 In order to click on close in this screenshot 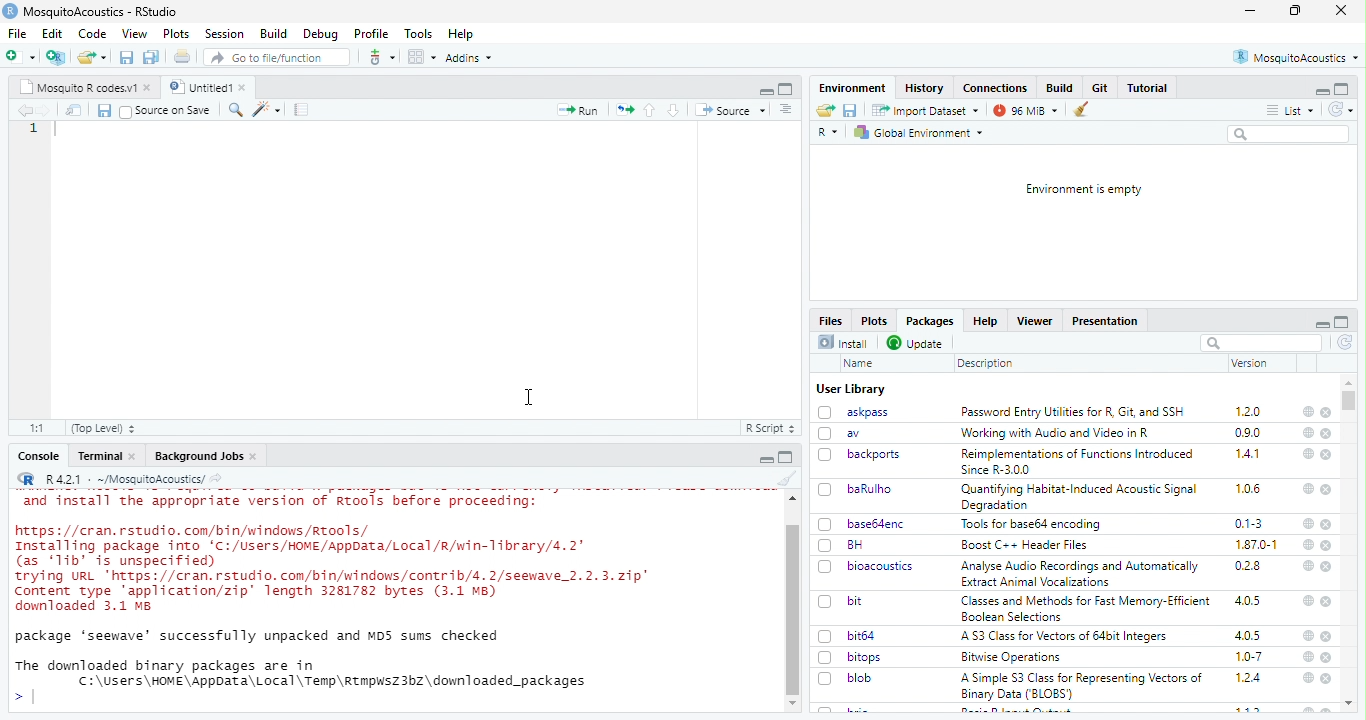, I will do `click(1328, 413)`.